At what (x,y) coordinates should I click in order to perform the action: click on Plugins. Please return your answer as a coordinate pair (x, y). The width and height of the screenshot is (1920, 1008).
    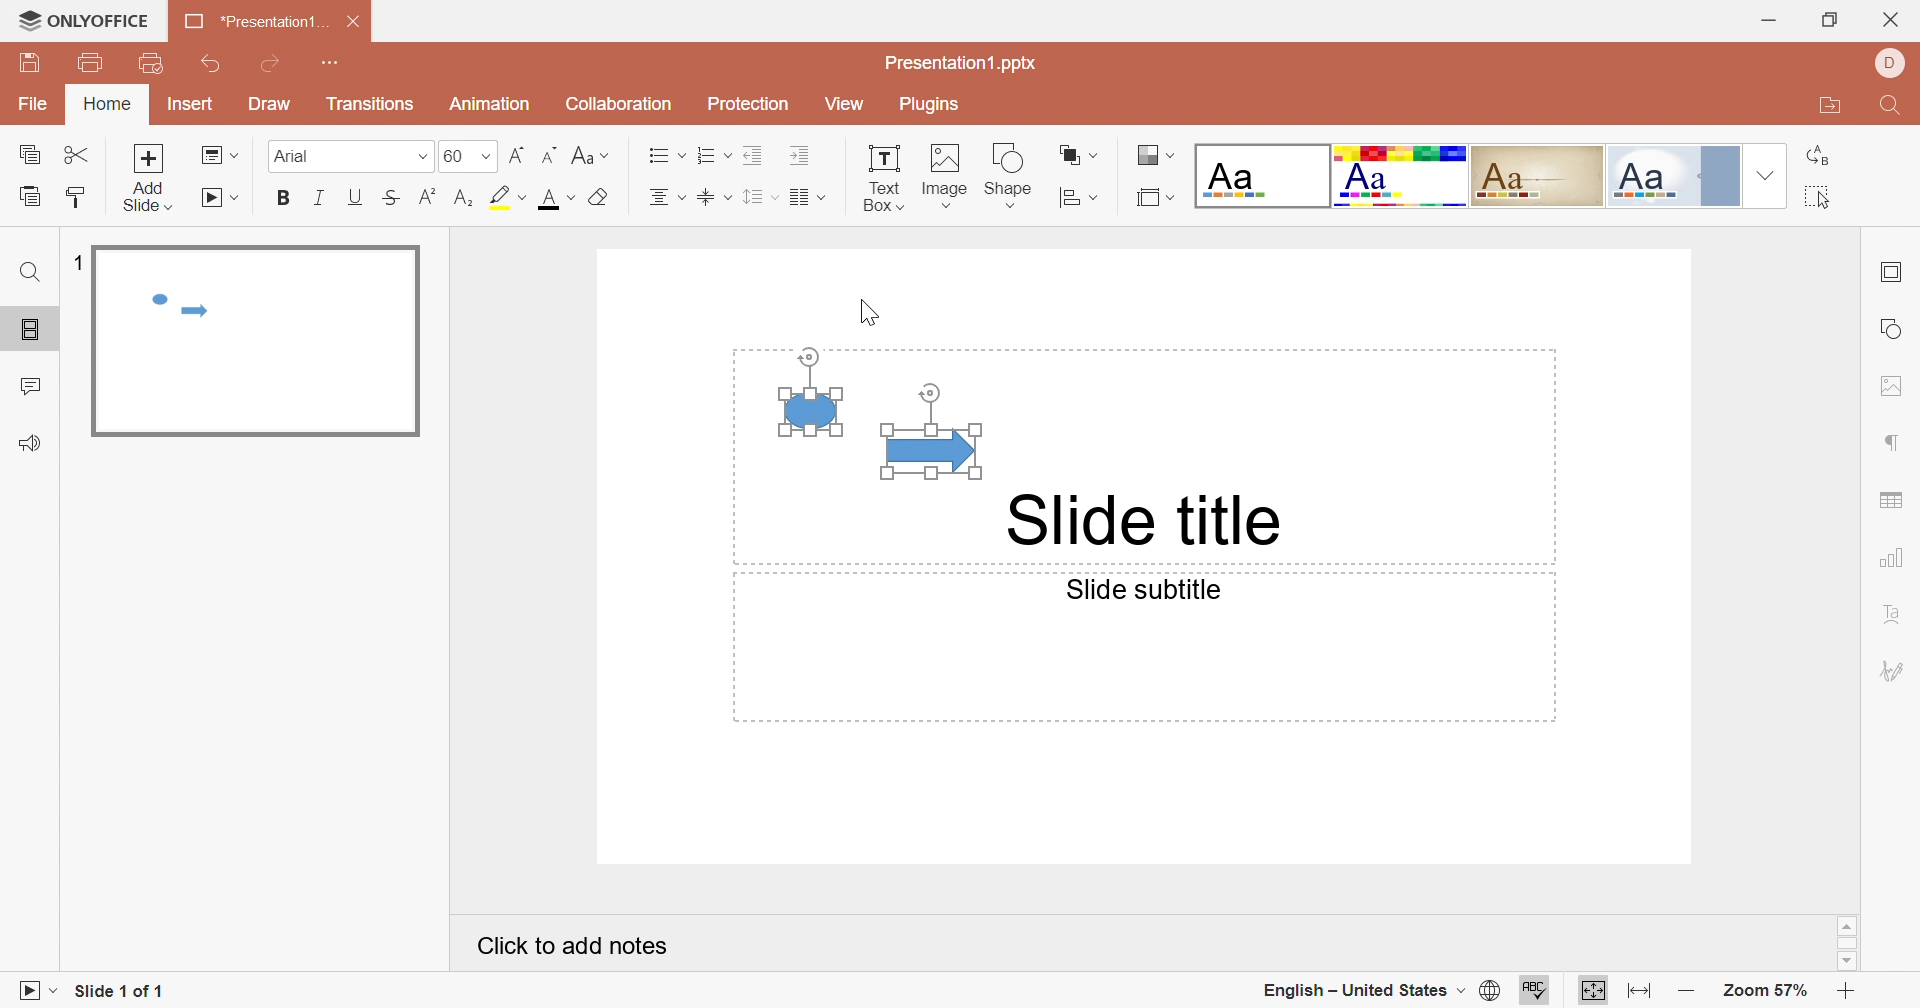
    Looking at the image, I should click on (932, 107).